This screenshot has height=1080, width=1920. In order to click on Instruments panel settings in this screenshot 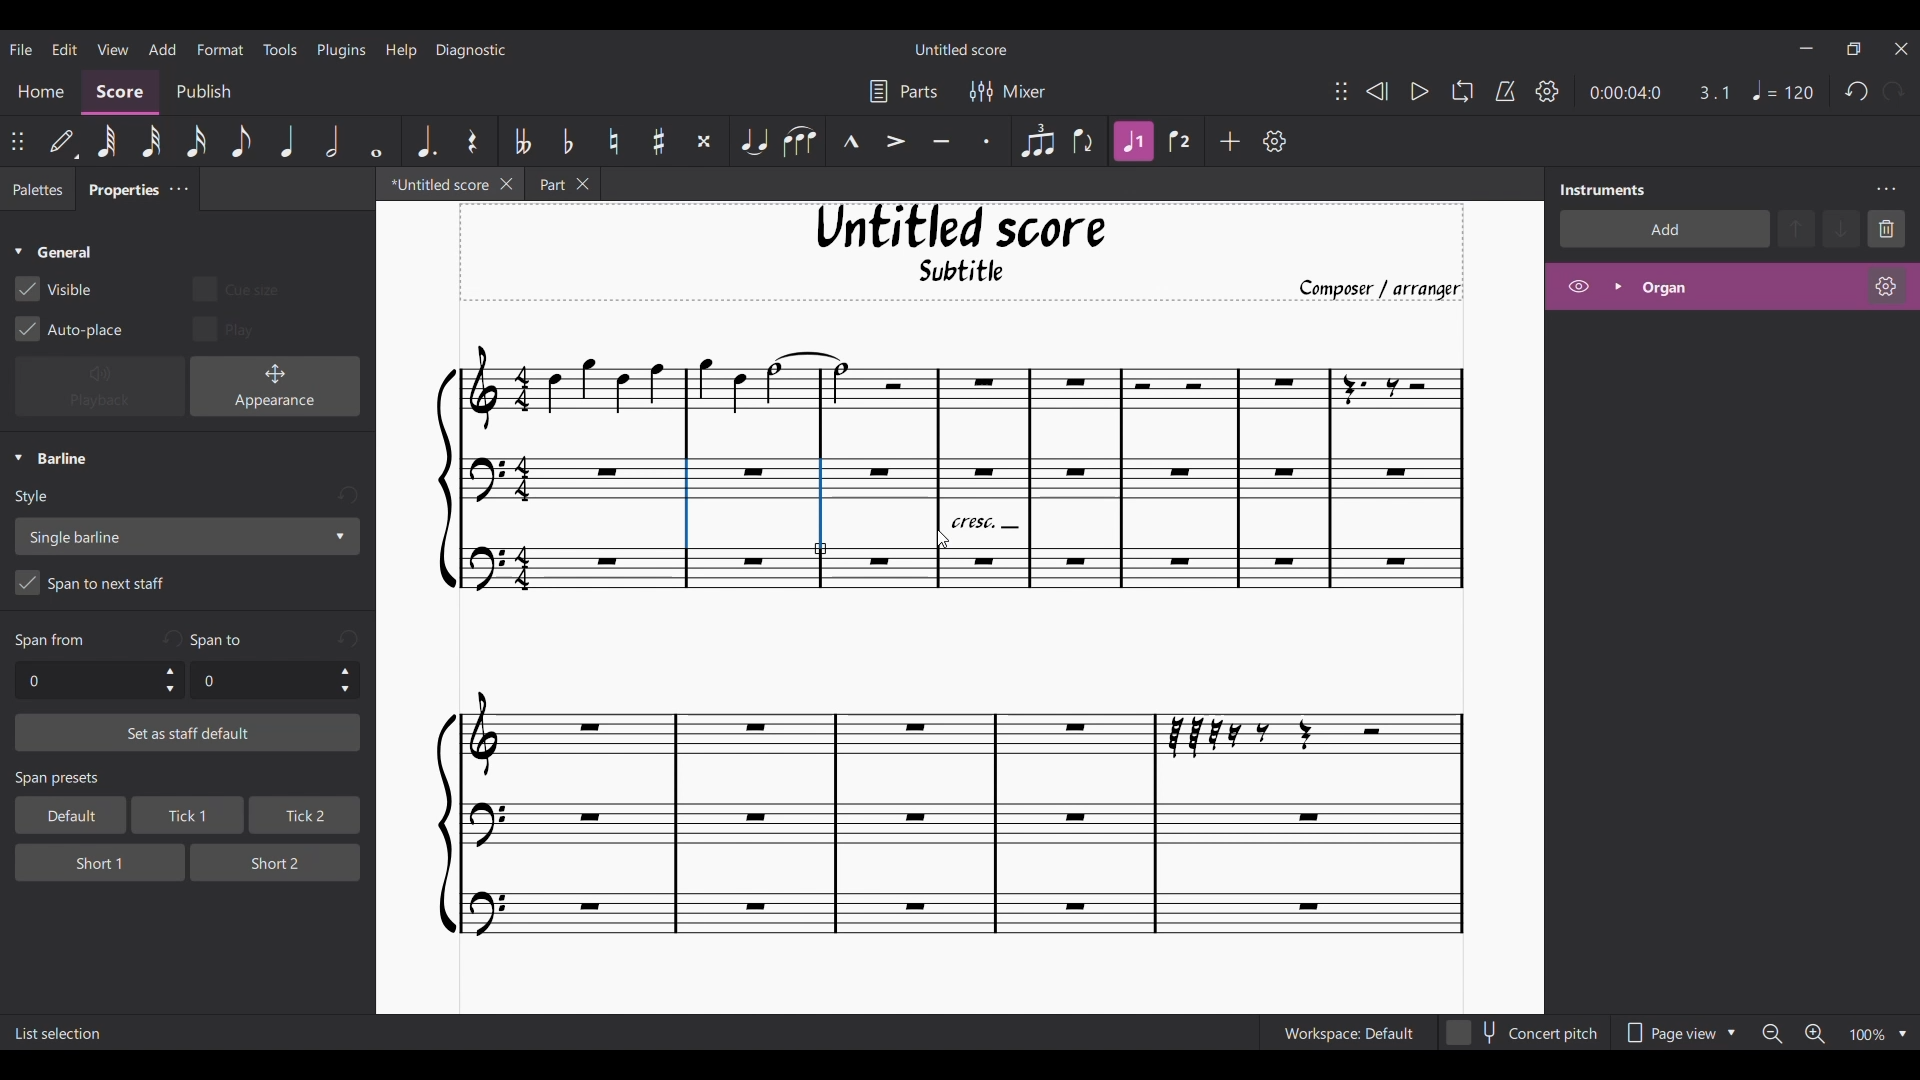, I will do `click(1886, 189)`.